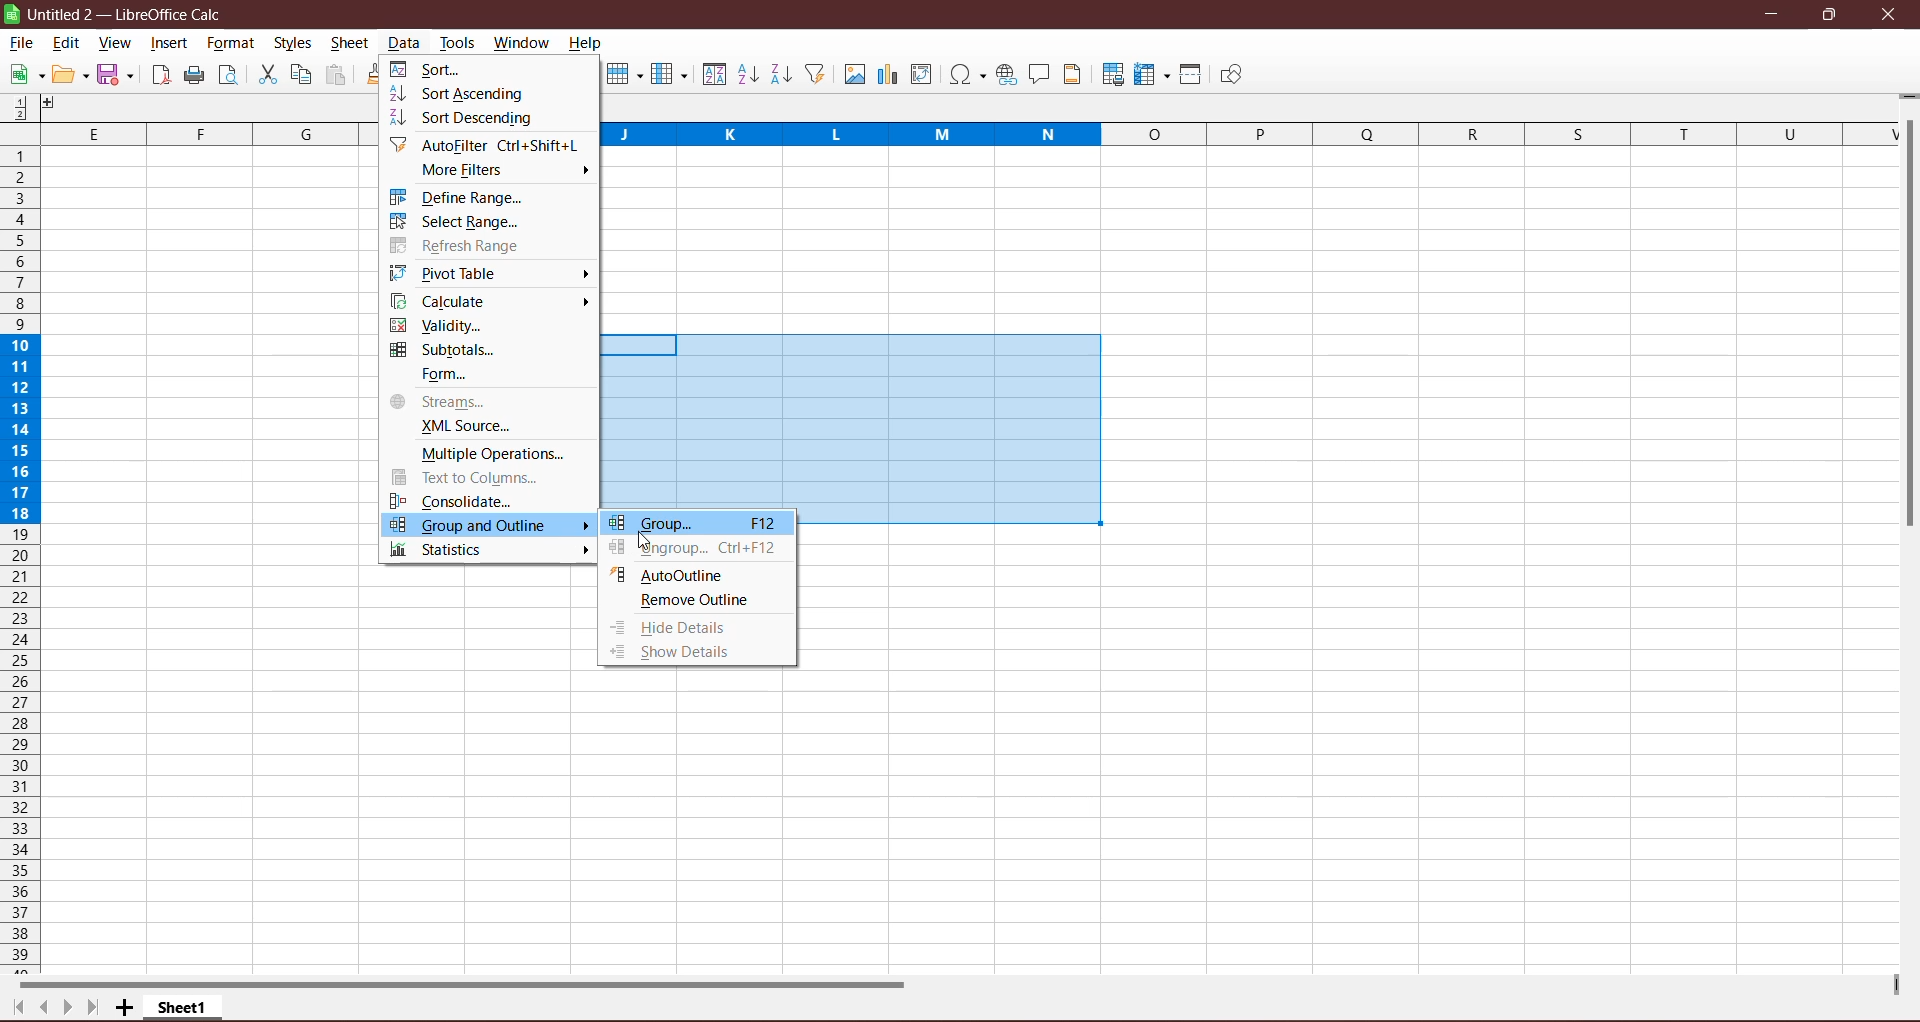 This screenshot has width=1920, height=1022. Describe the element at coordinates (1112, 76) in the screenshot. I see `Define Print Area` at that location.